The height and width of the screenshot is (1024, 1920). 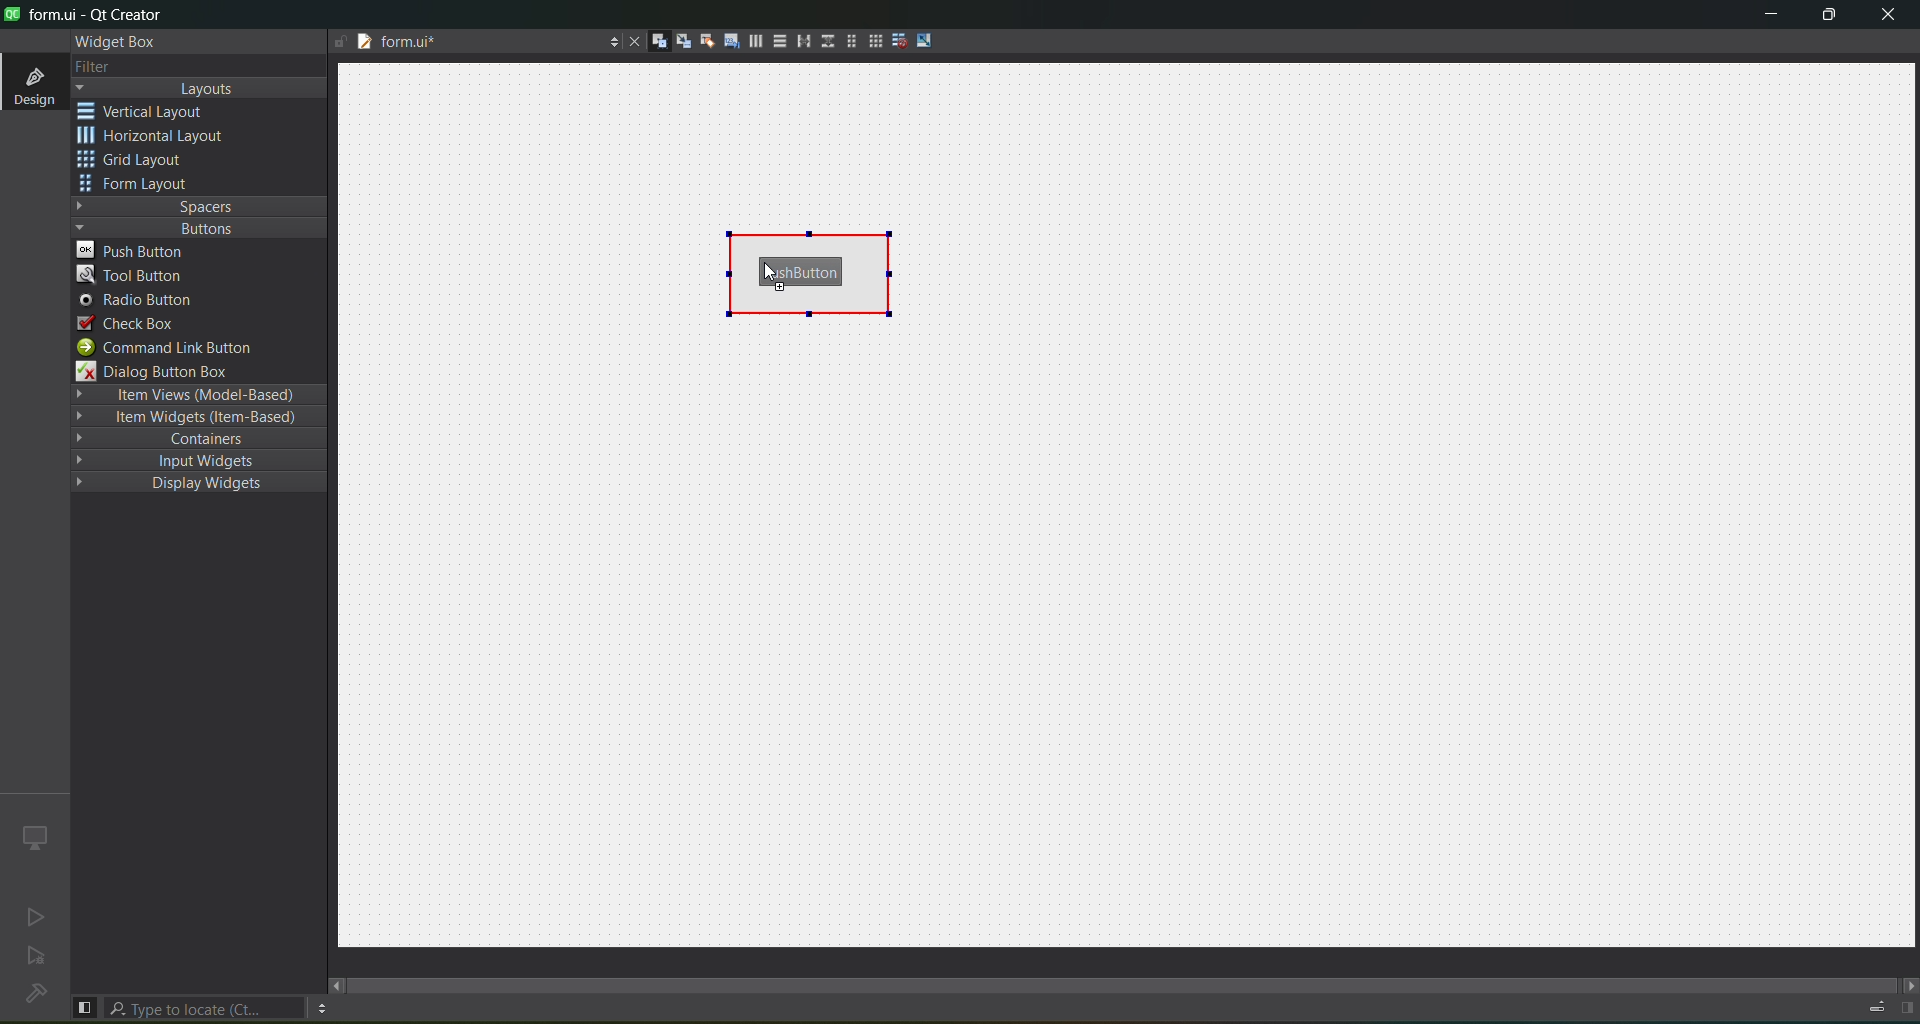 What do you see at coordinates (195, 228) in the screenshot?
I see `button` at bounding box center [195, 228].